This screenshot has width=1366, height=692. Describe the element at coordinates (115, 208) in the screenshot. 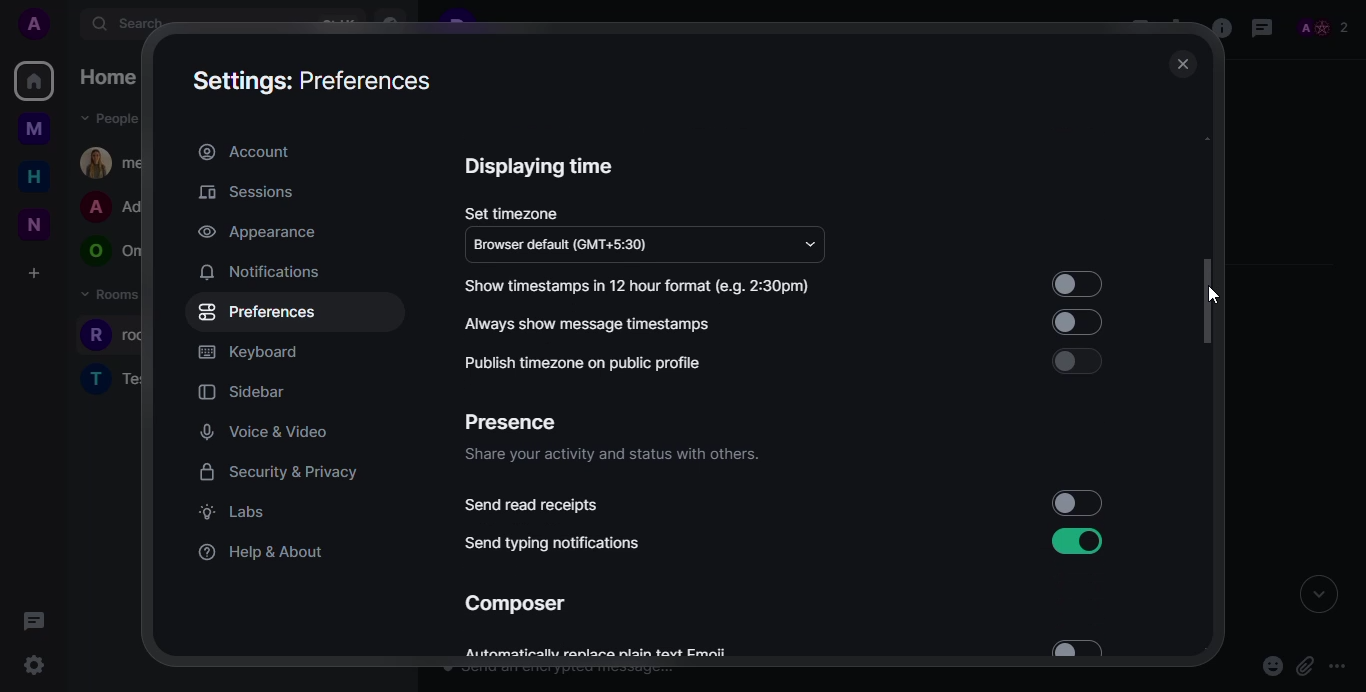

I see `people room` at that location.